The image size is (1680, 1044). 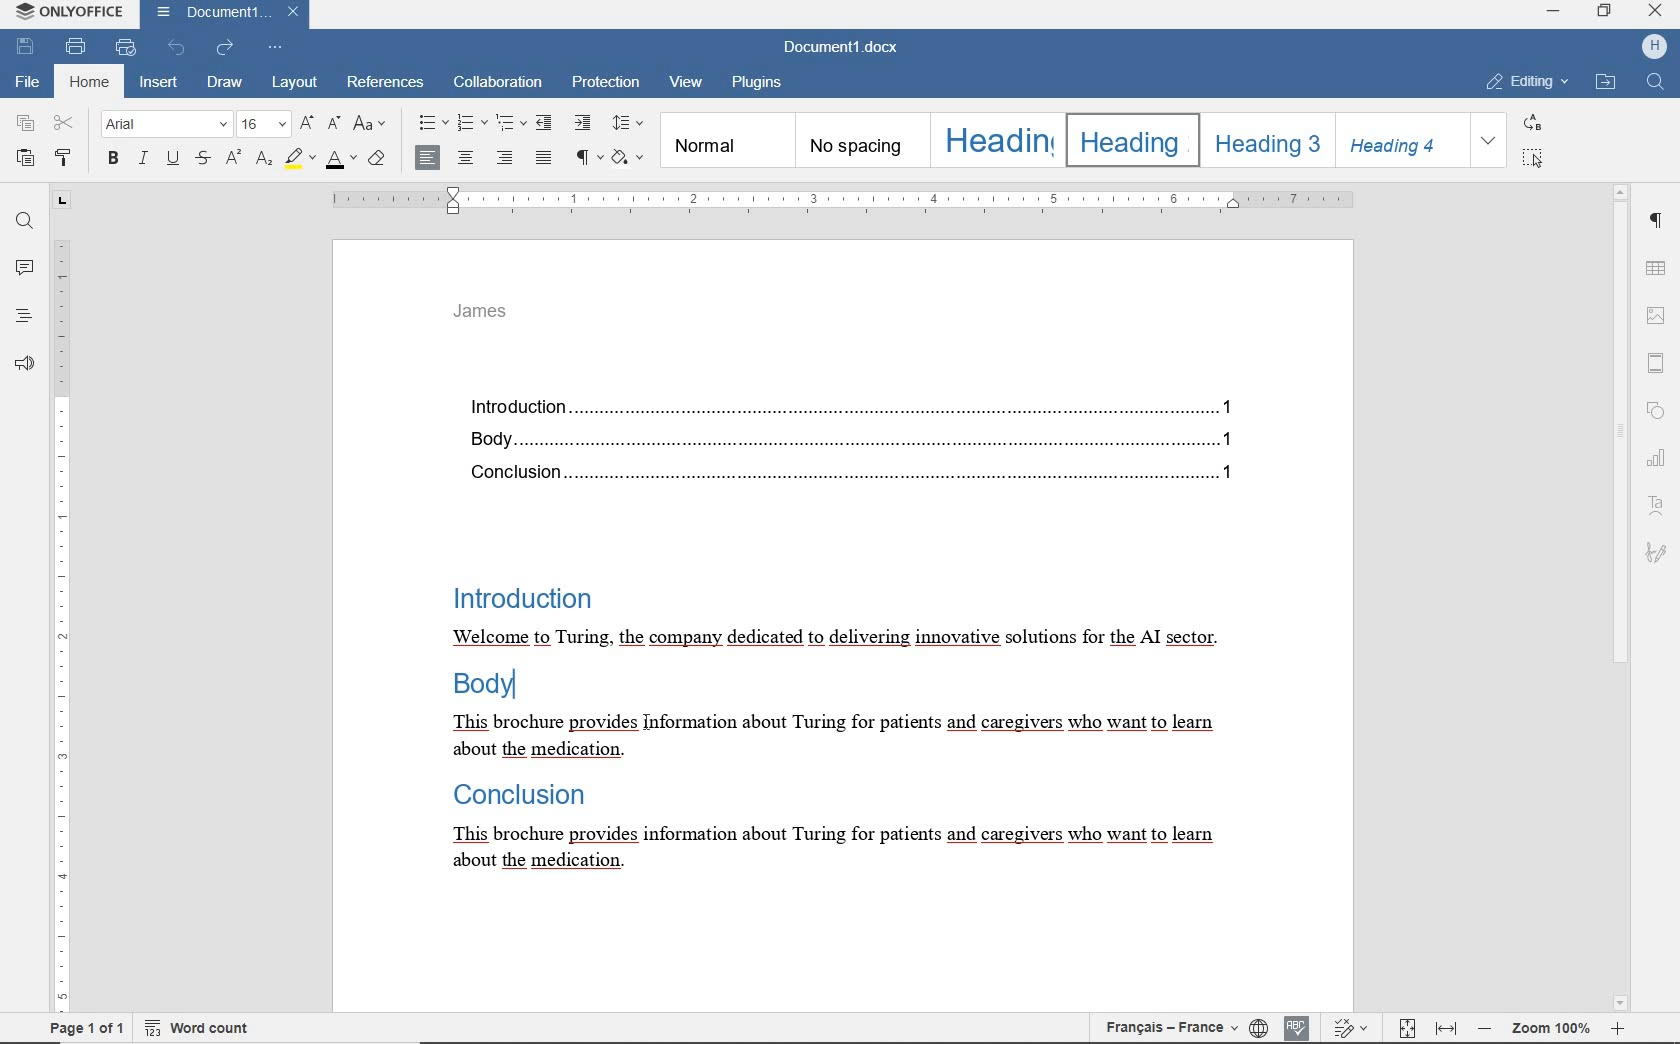 What do you see at coordinates (305, 121) in the screenshot?
I see `INCREMENT FONT SIZE` at bounding box center [305, 121].